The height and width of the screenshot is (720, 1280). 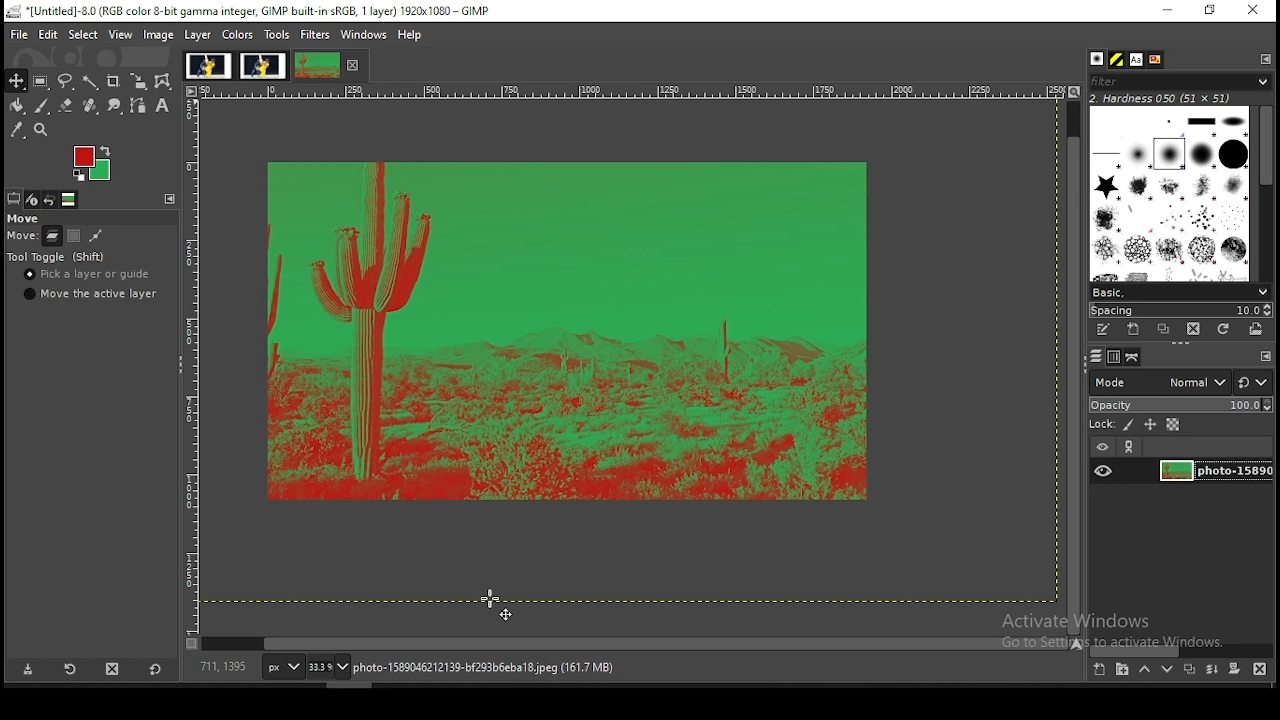 What do you see at coordinates (1116, 357) in the screenshot?
I see `channels` at bounding box center [1116, 357].